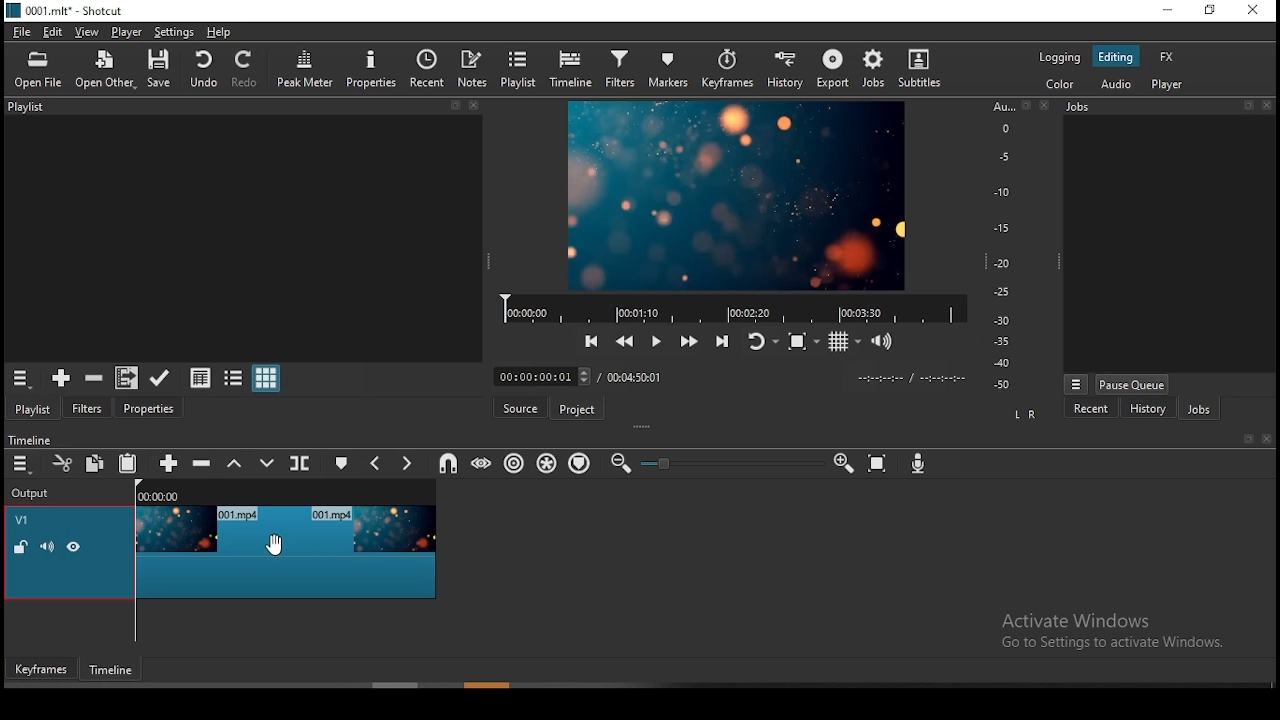  I want to click on pause queue, so click(1131, 384).